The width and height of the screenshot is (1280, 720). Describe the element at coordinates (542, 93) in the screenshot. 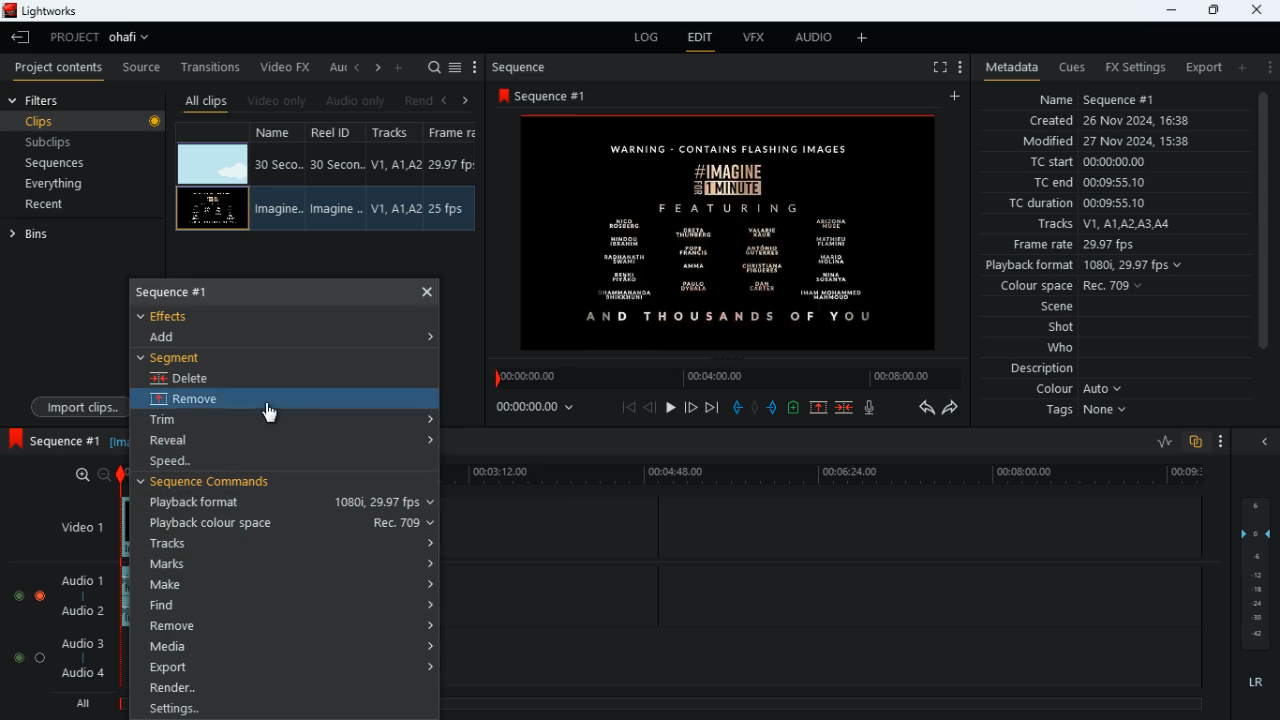

I see `sequence` at that location.